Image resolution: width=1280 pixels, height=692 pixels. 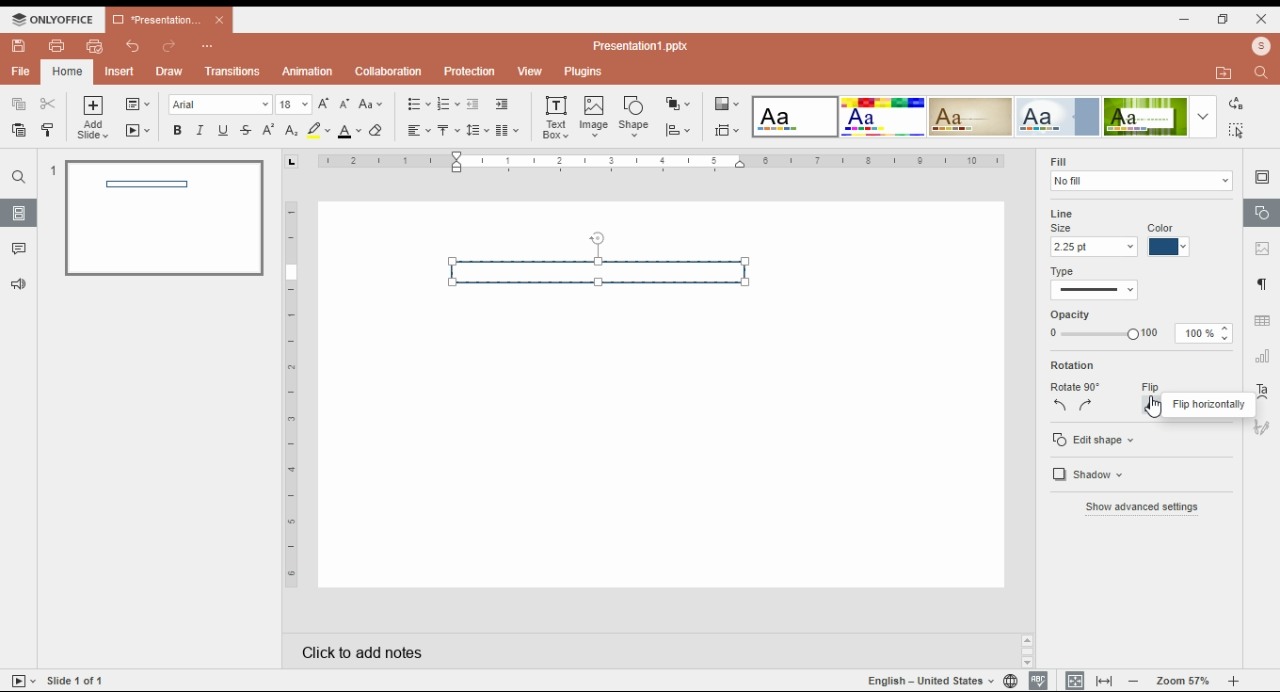 I want to click on click to add notes, so click(x=512, y=649).